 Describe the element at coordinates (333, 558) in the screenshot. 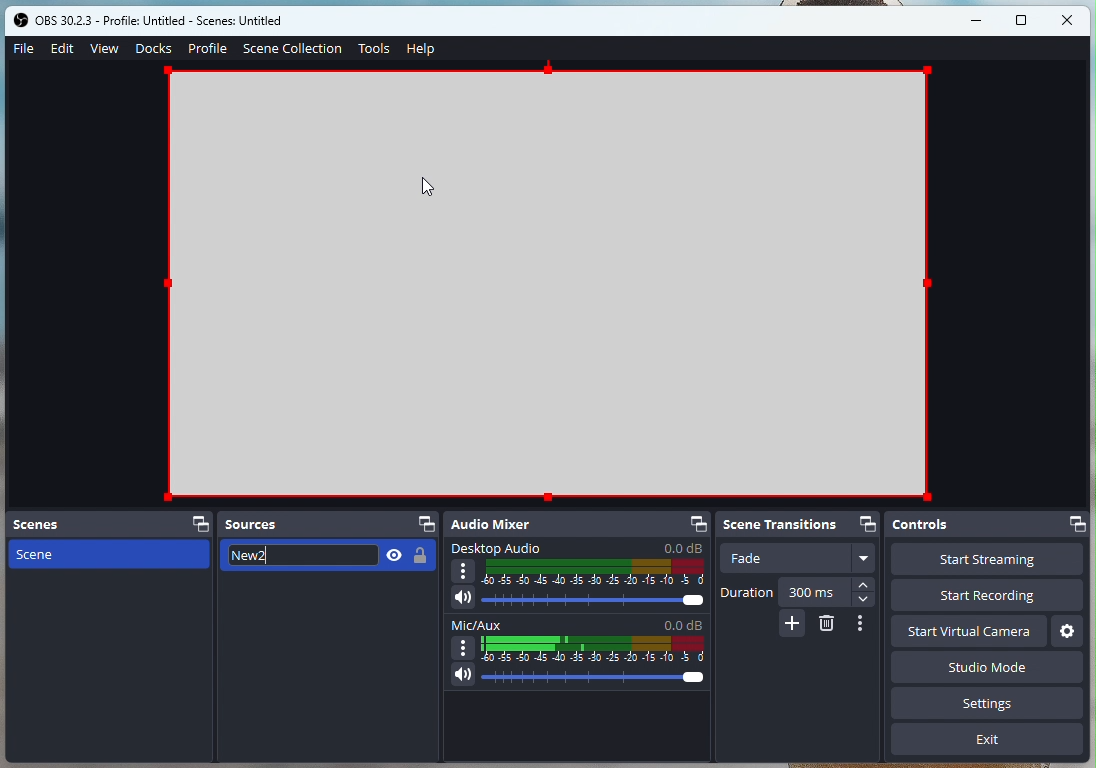

I see `typing` at that location.